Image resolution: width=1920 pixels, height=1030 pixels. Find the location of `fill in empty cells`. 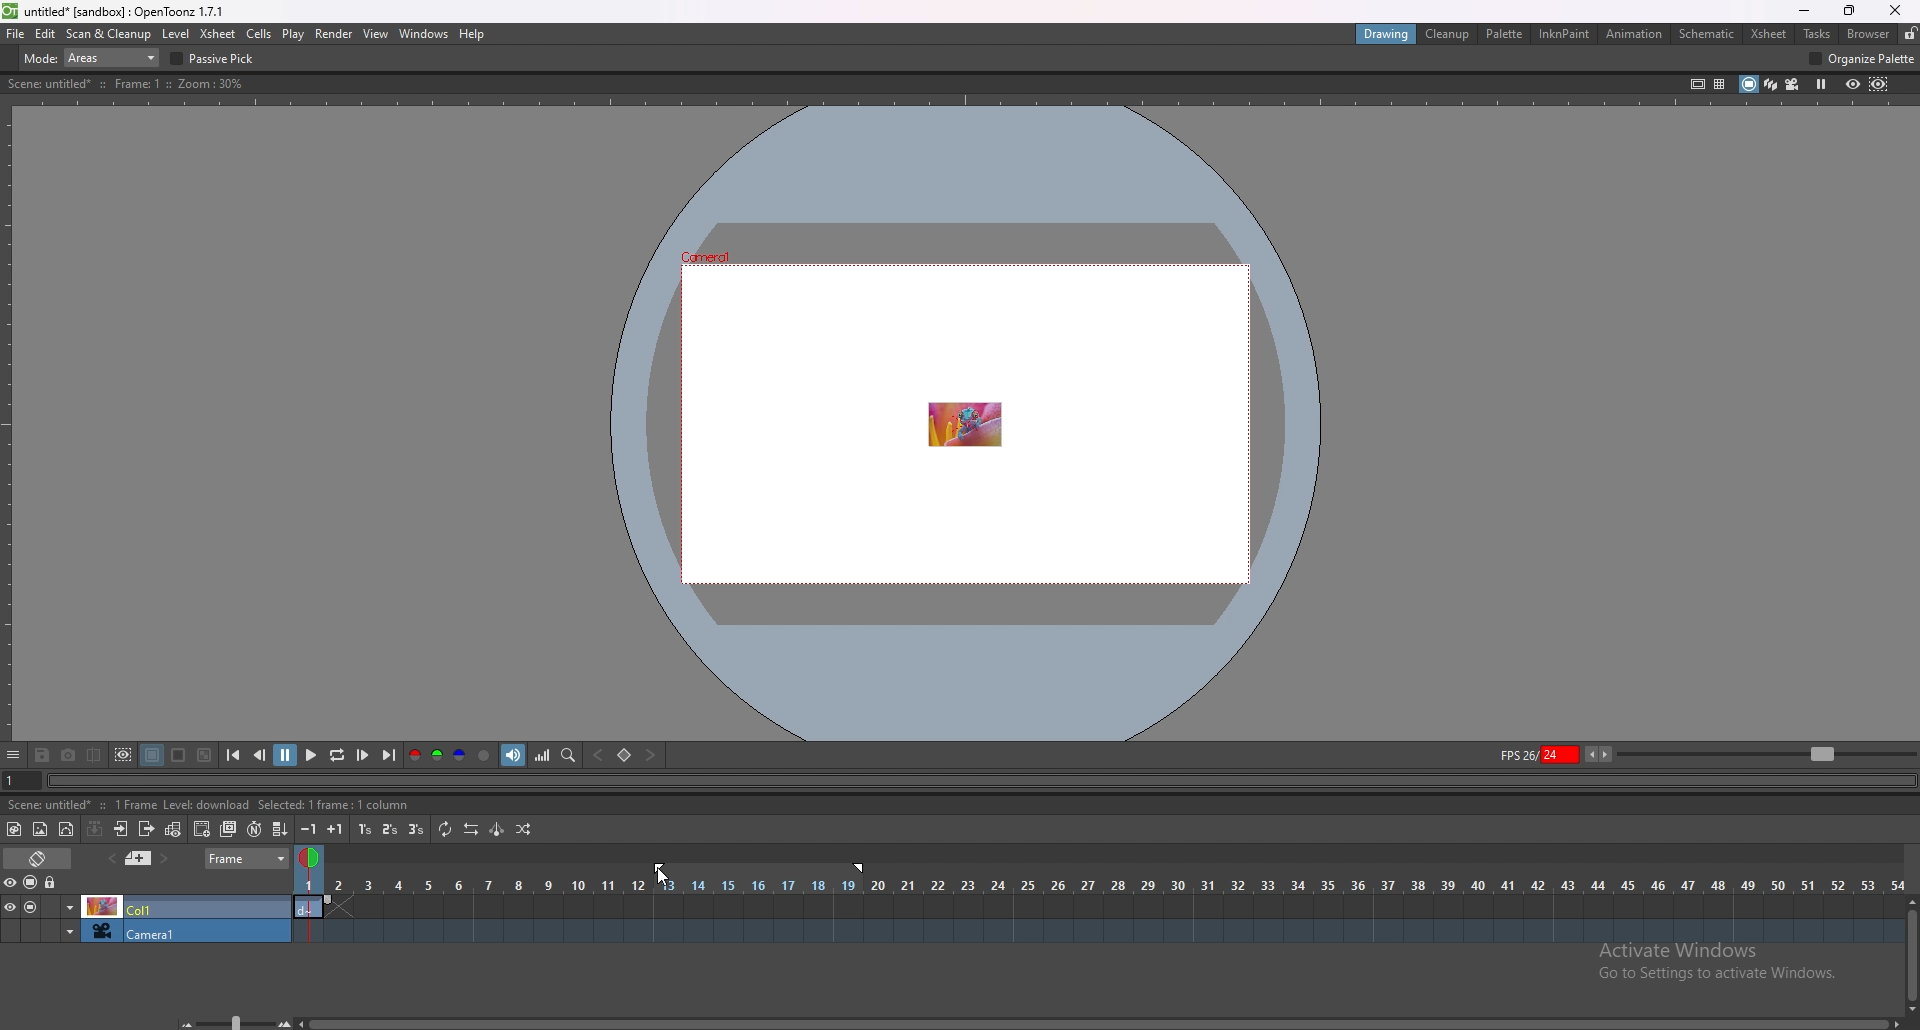

fill in empty cells is located at coordinates (278, 829).